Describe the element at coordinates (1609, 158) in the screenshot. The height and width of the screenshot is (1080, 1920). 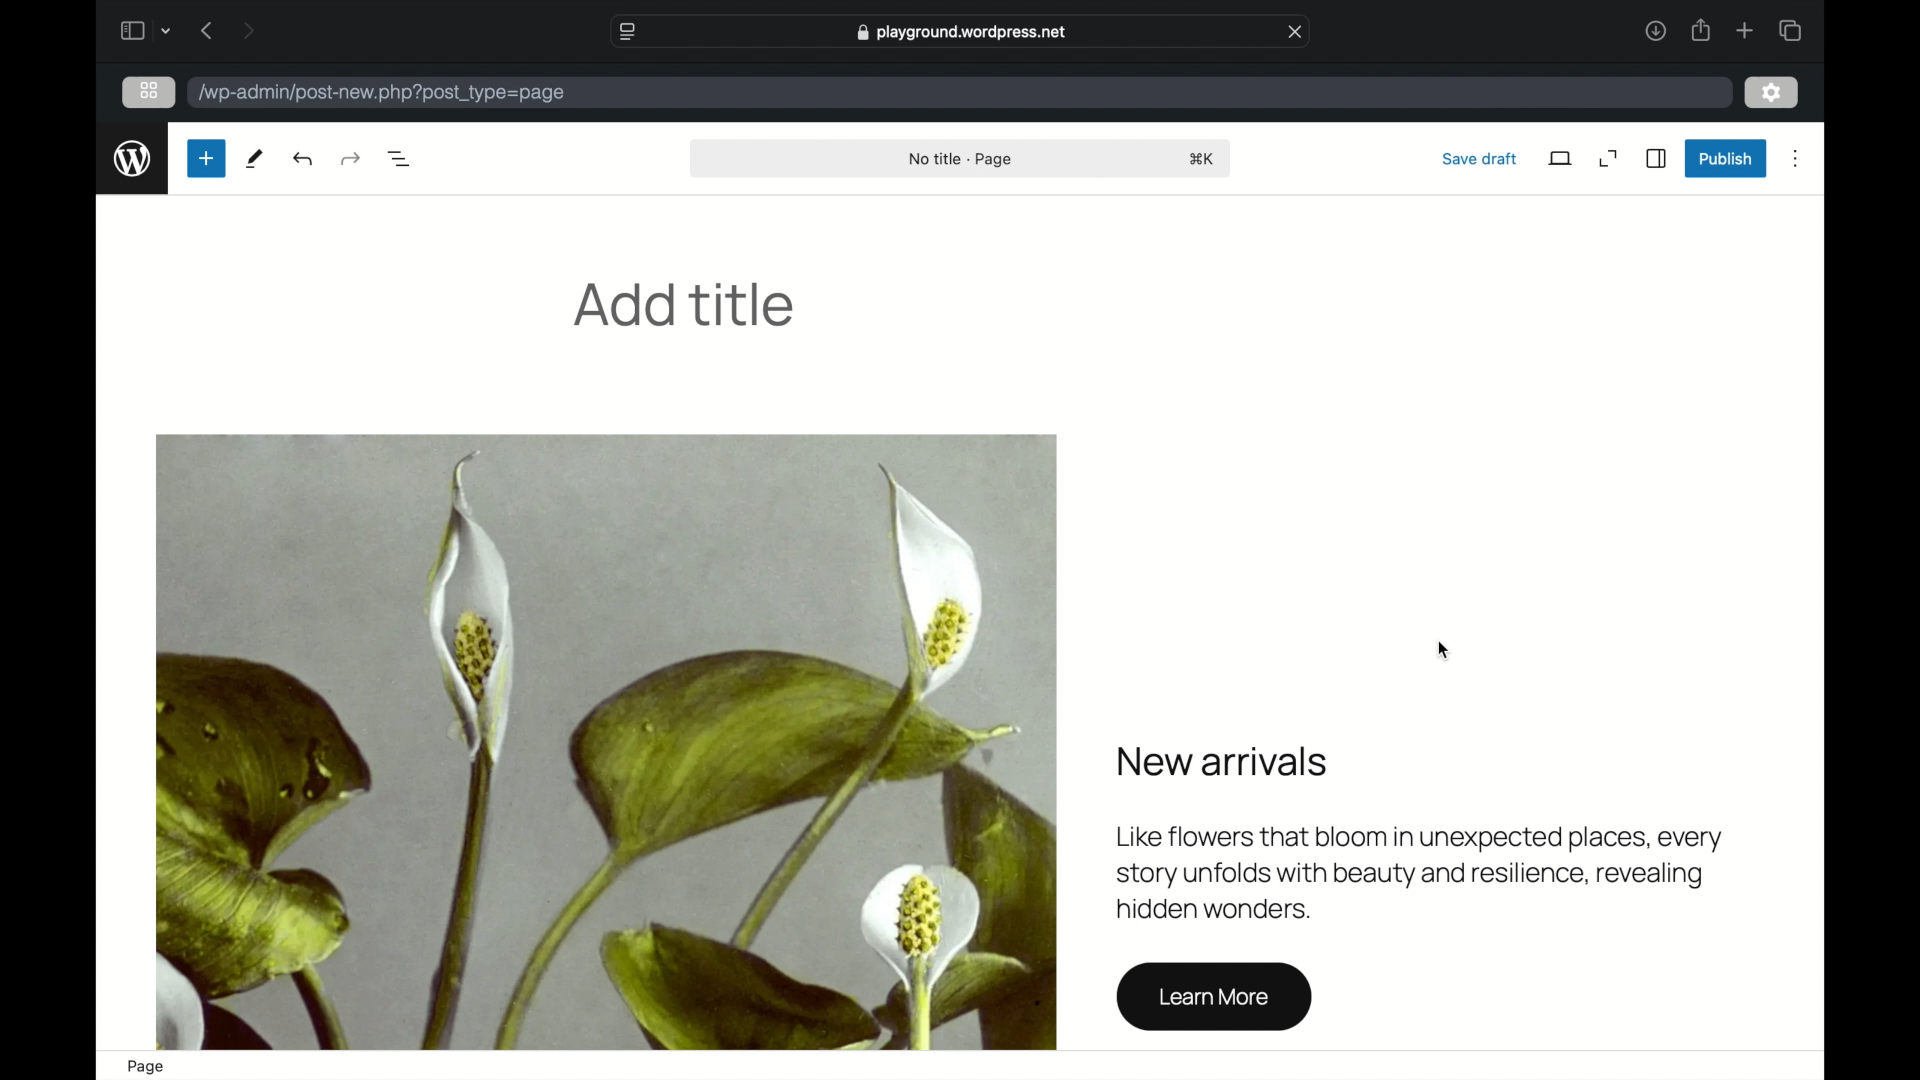
I see `expand` at that location.